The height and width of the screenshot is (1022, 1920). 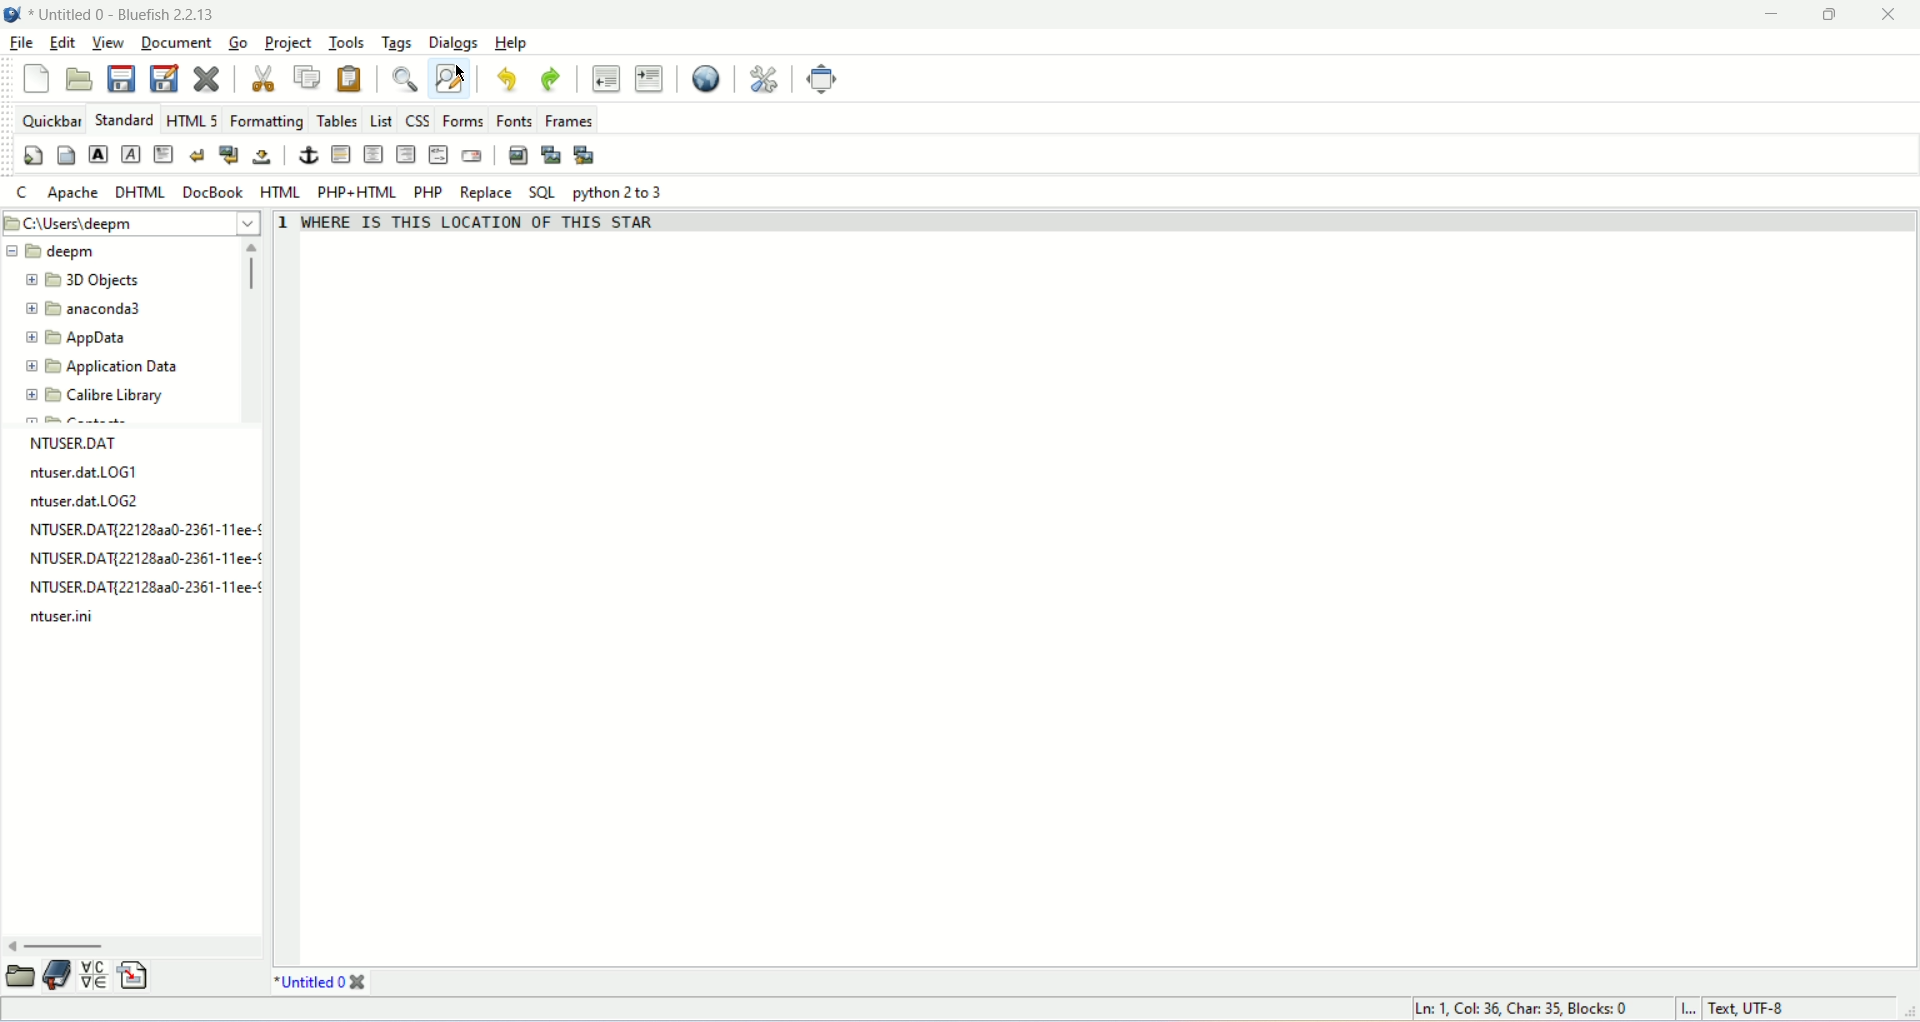 What do you see at coordinates (98, 155) in the screenshot?
I see `strong` at bounding box center [98, 155].